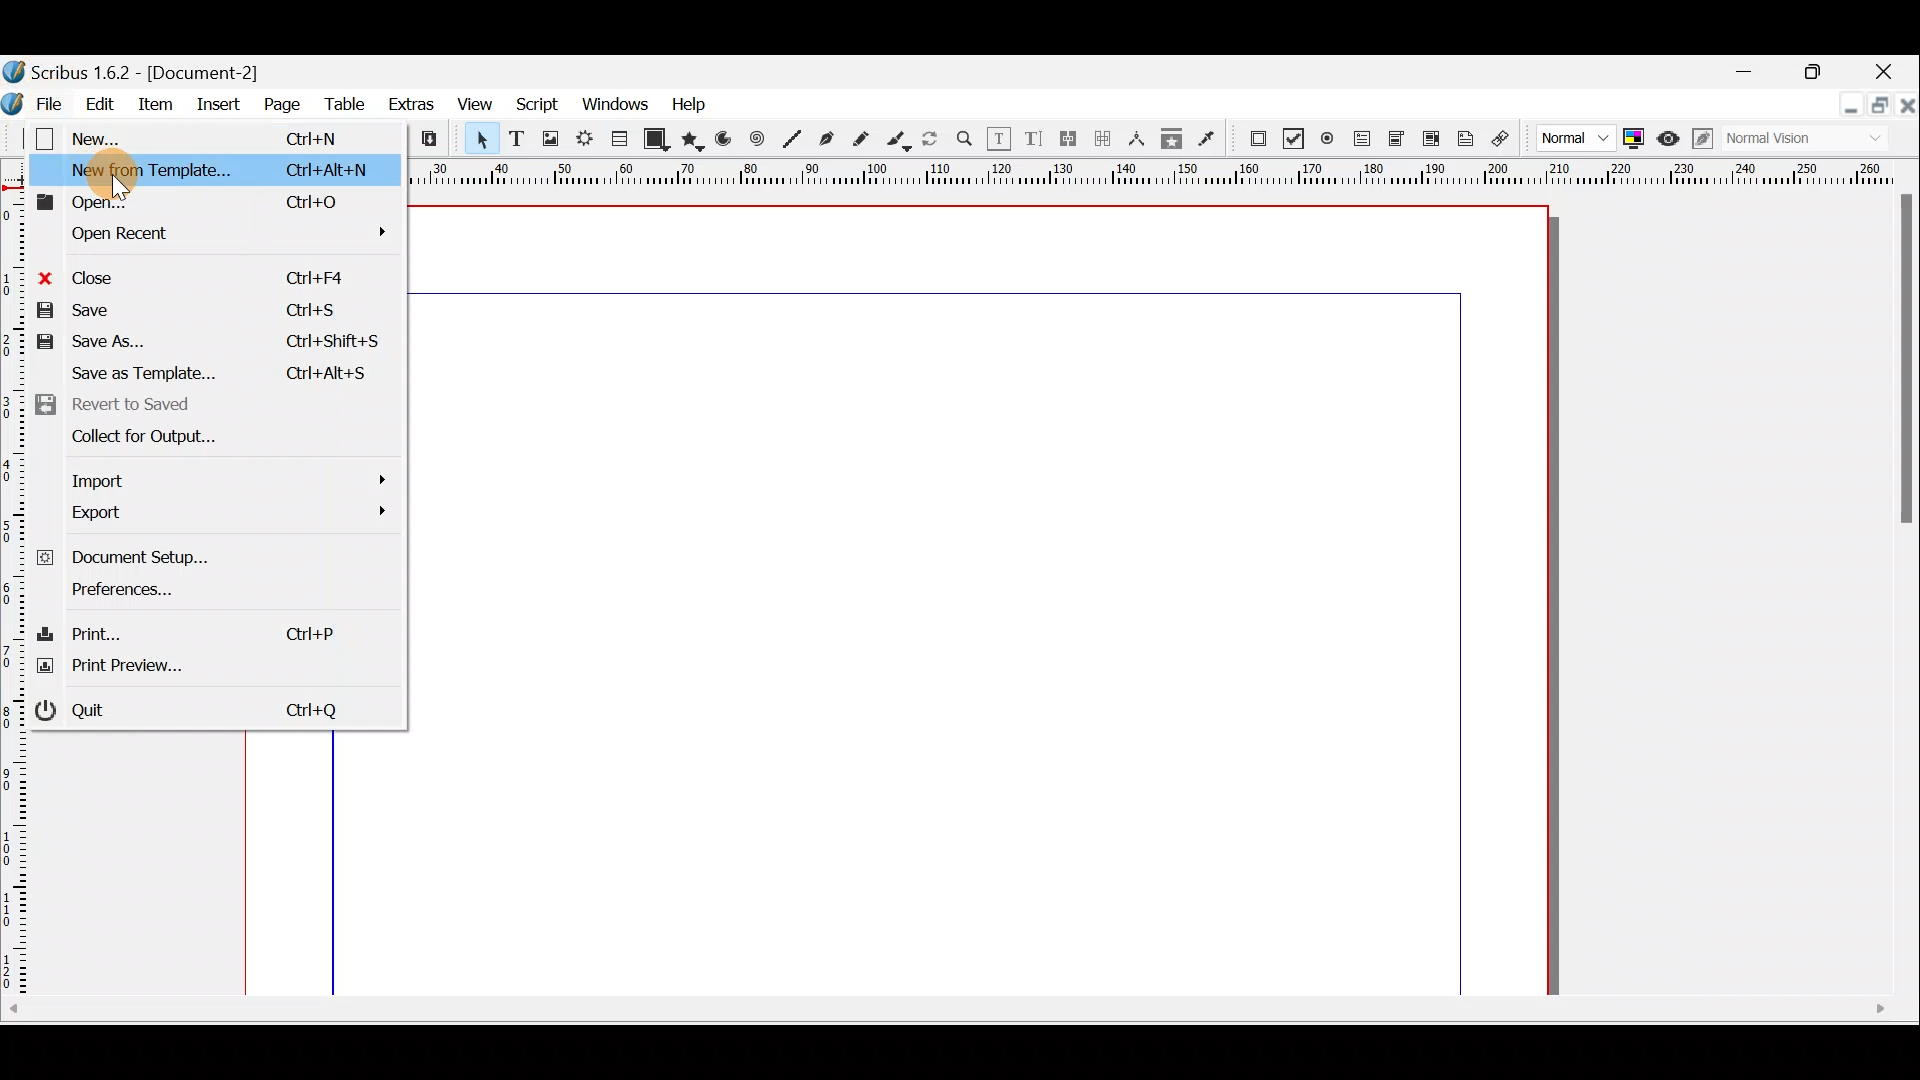 The width and height of the screenshot is (1920, 1080). Describe the element at coordinates (1065, 139) in the screenshot. I see `Link text frames` at that location.